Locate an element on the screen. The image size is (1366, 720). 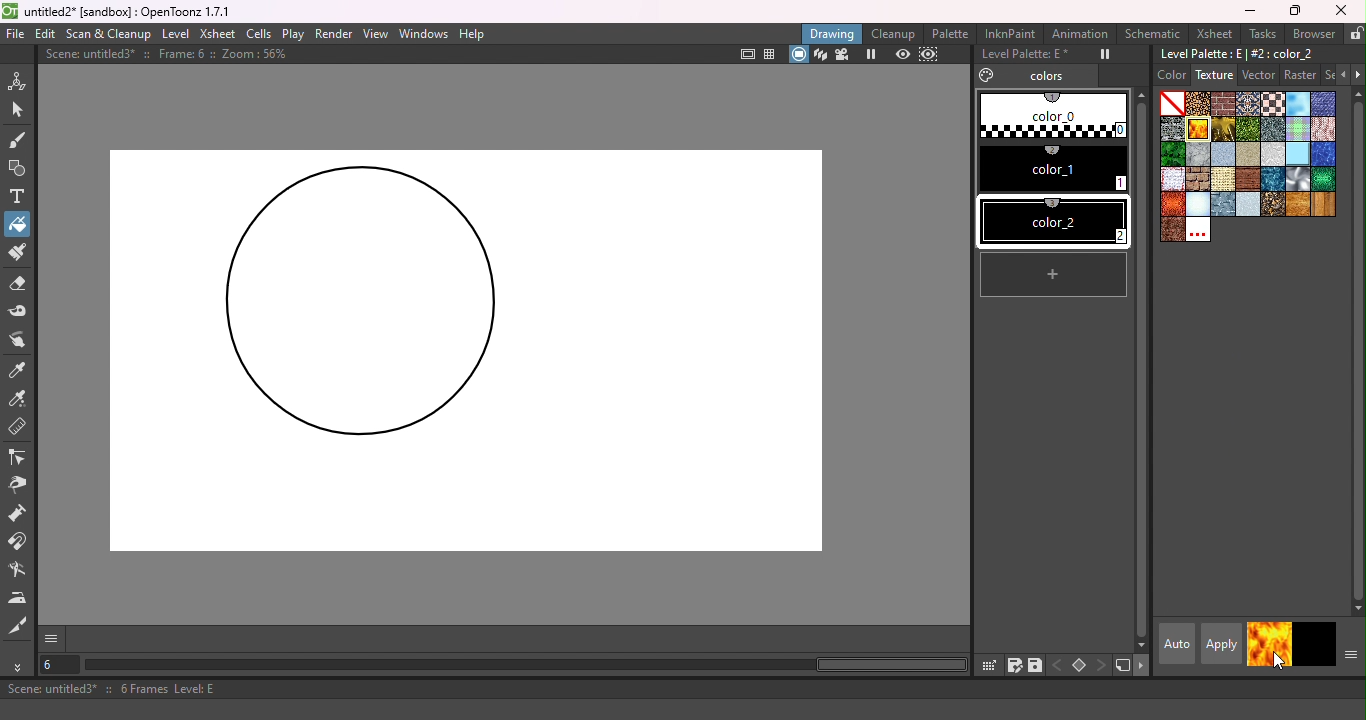
Drystonewall.bmp is located at coordinates (1172, 129).